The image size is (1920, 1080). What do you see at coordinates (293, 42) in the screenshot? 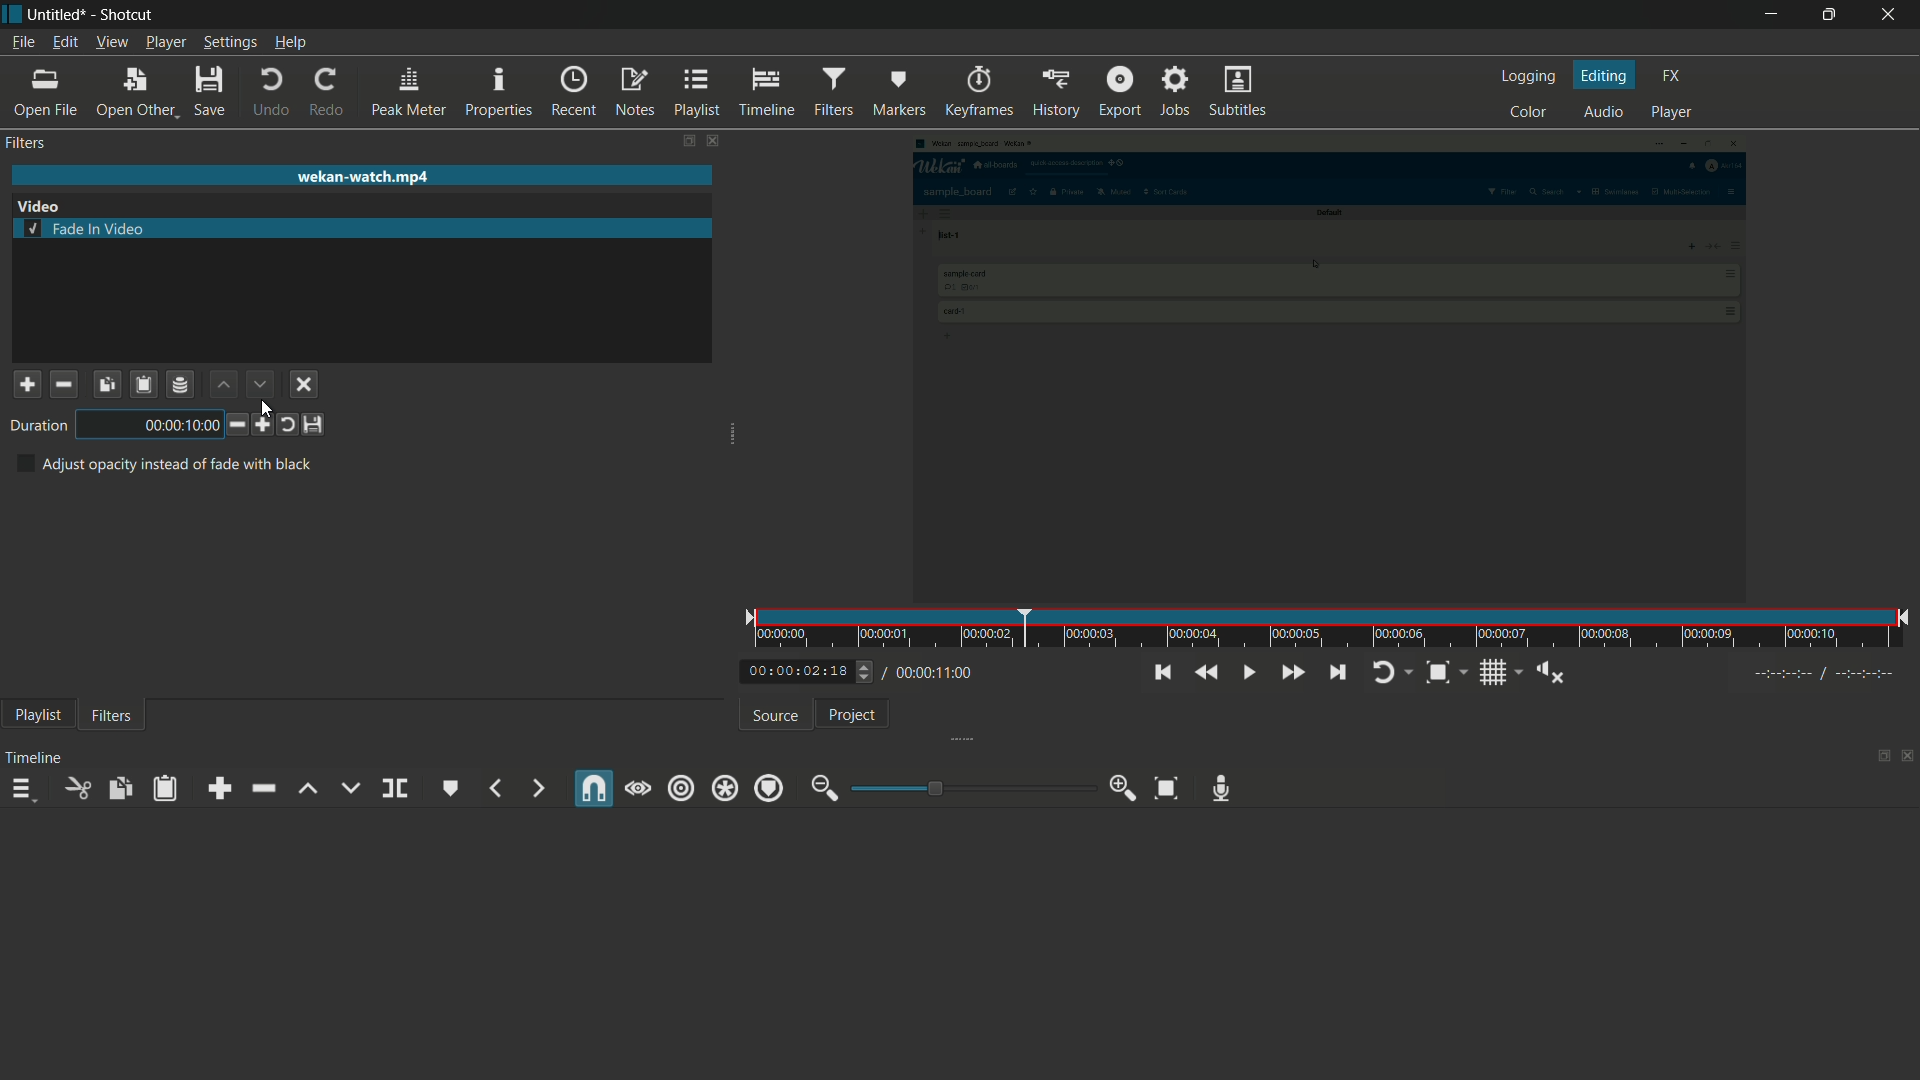
I see `help menu` at bounding box center [293, 42].